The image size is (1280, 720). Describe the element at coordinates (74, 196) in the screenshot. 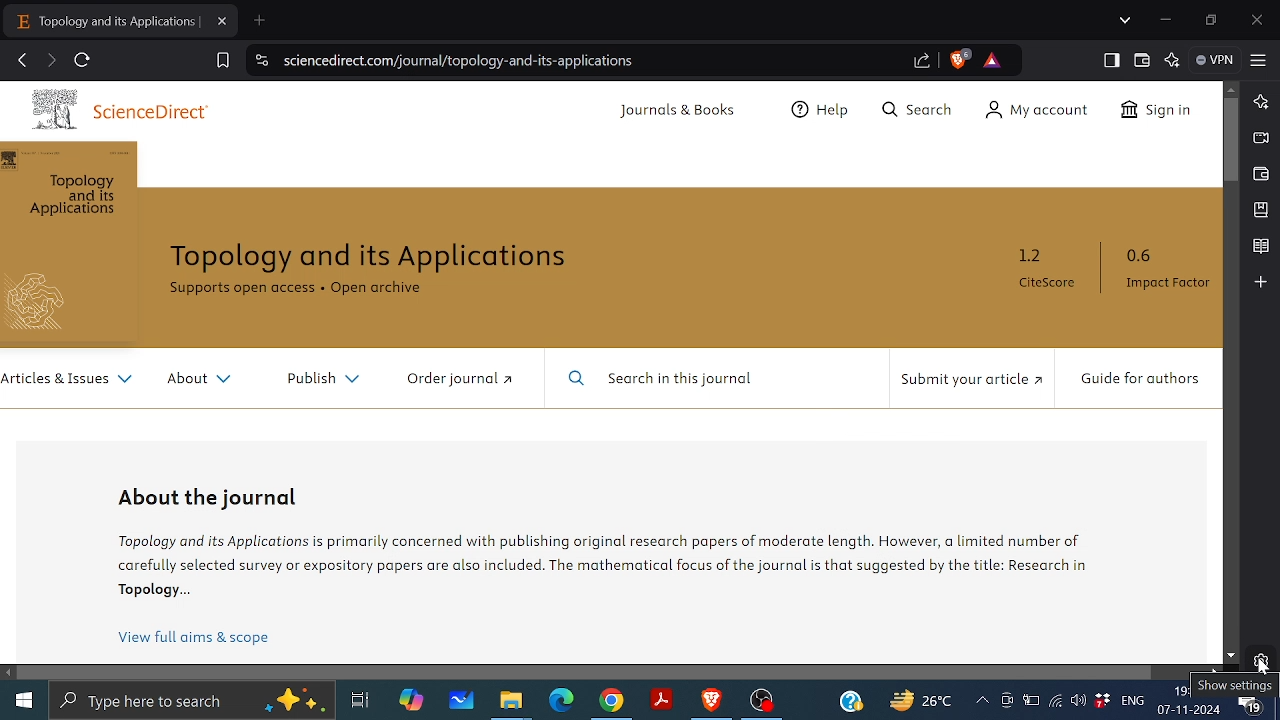

I see `Topology and its Application` at that location.